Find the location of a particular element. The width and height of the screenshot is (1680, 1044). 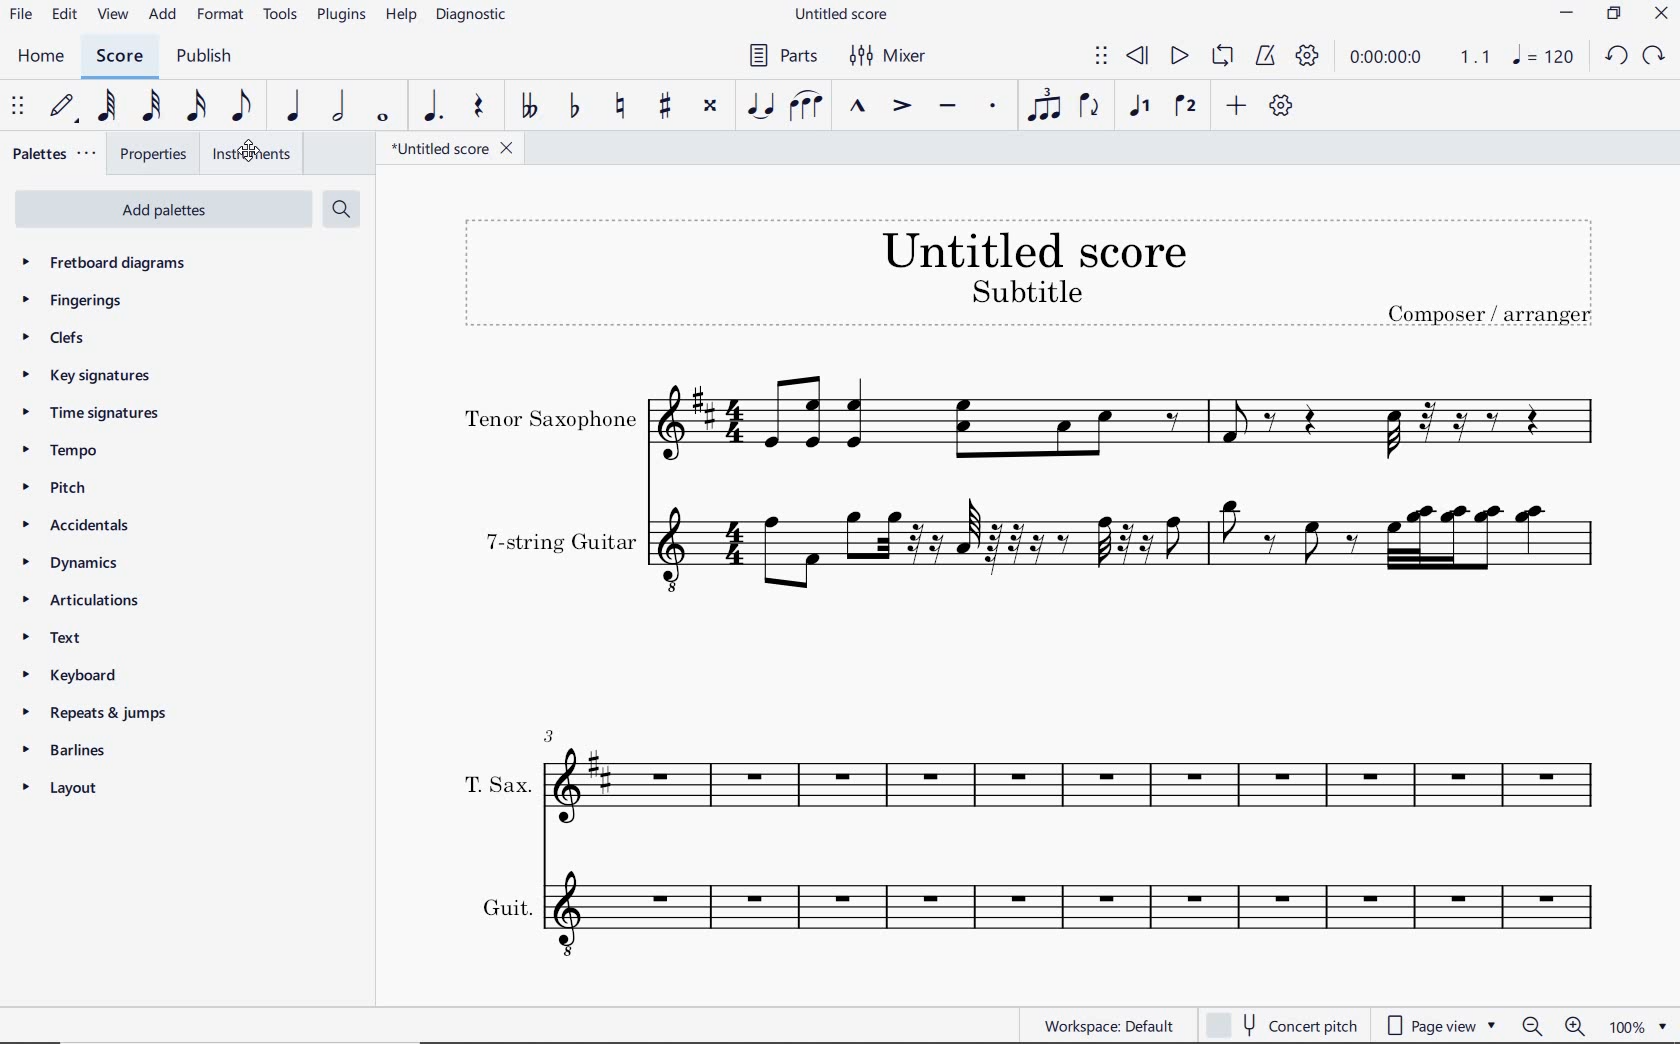

BARLINES is located at coordinates (65, 749).